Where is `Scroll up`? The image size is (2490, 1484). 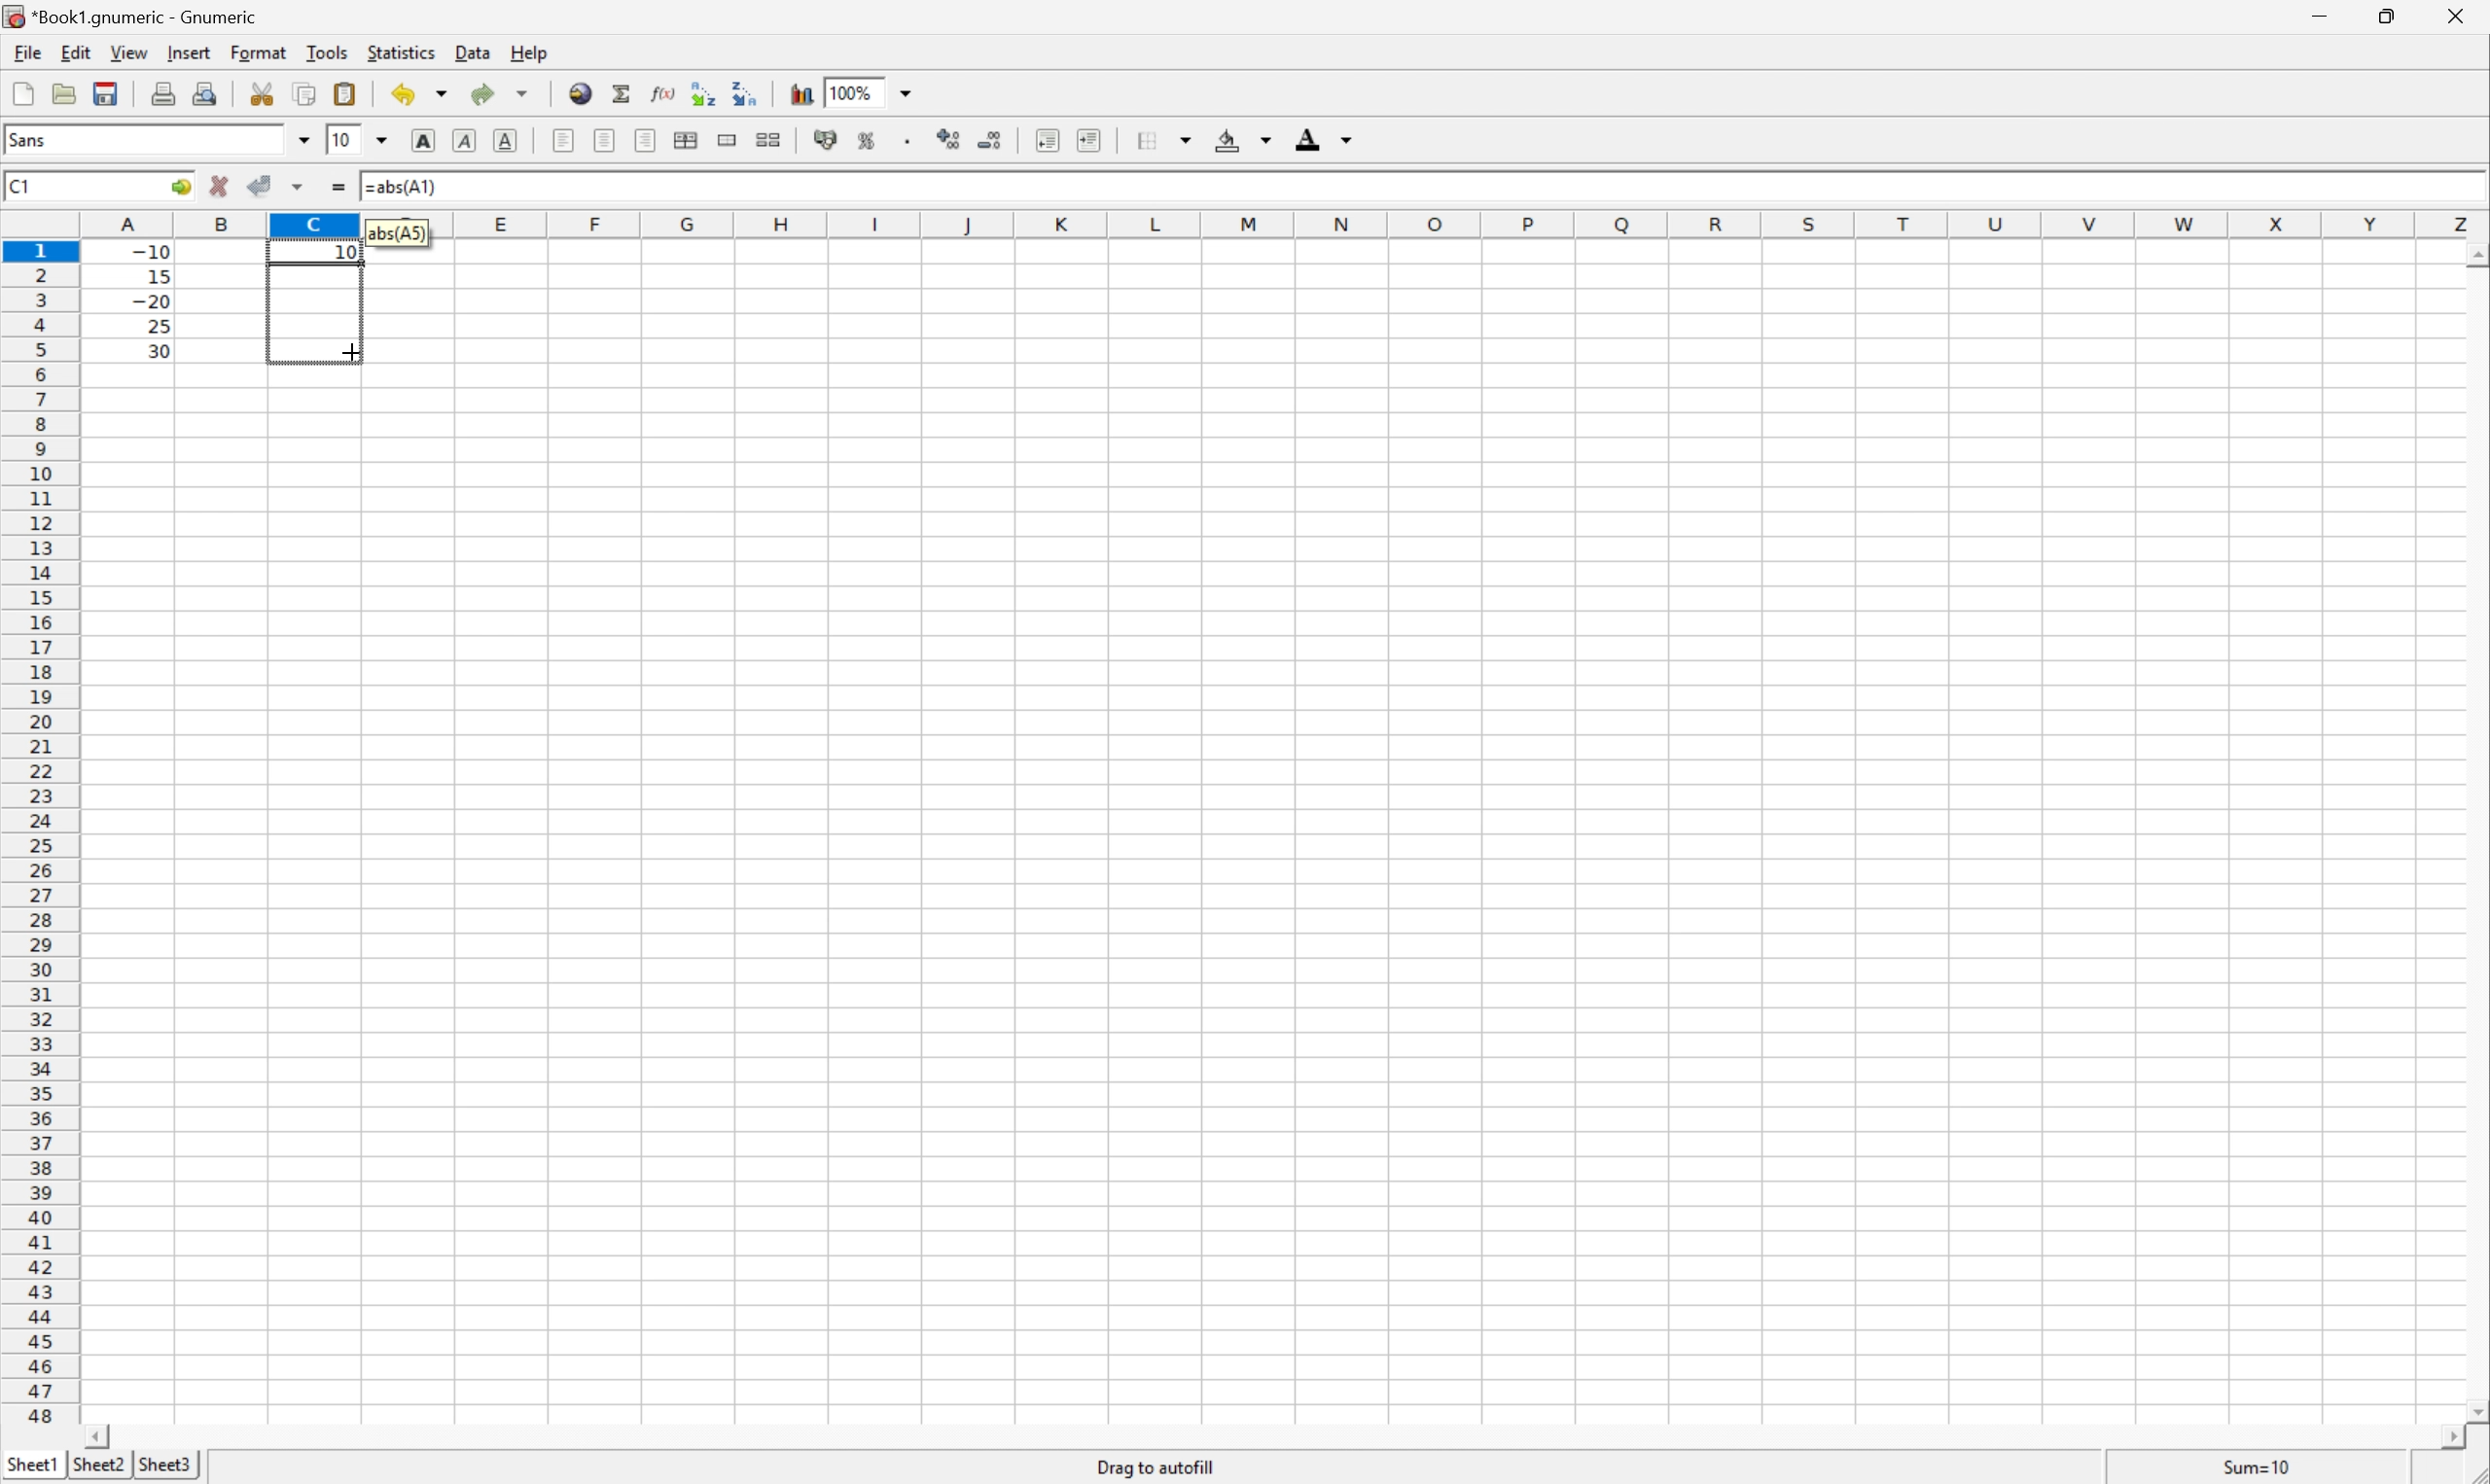 Scroll up is located at coordinates (2474, 254).